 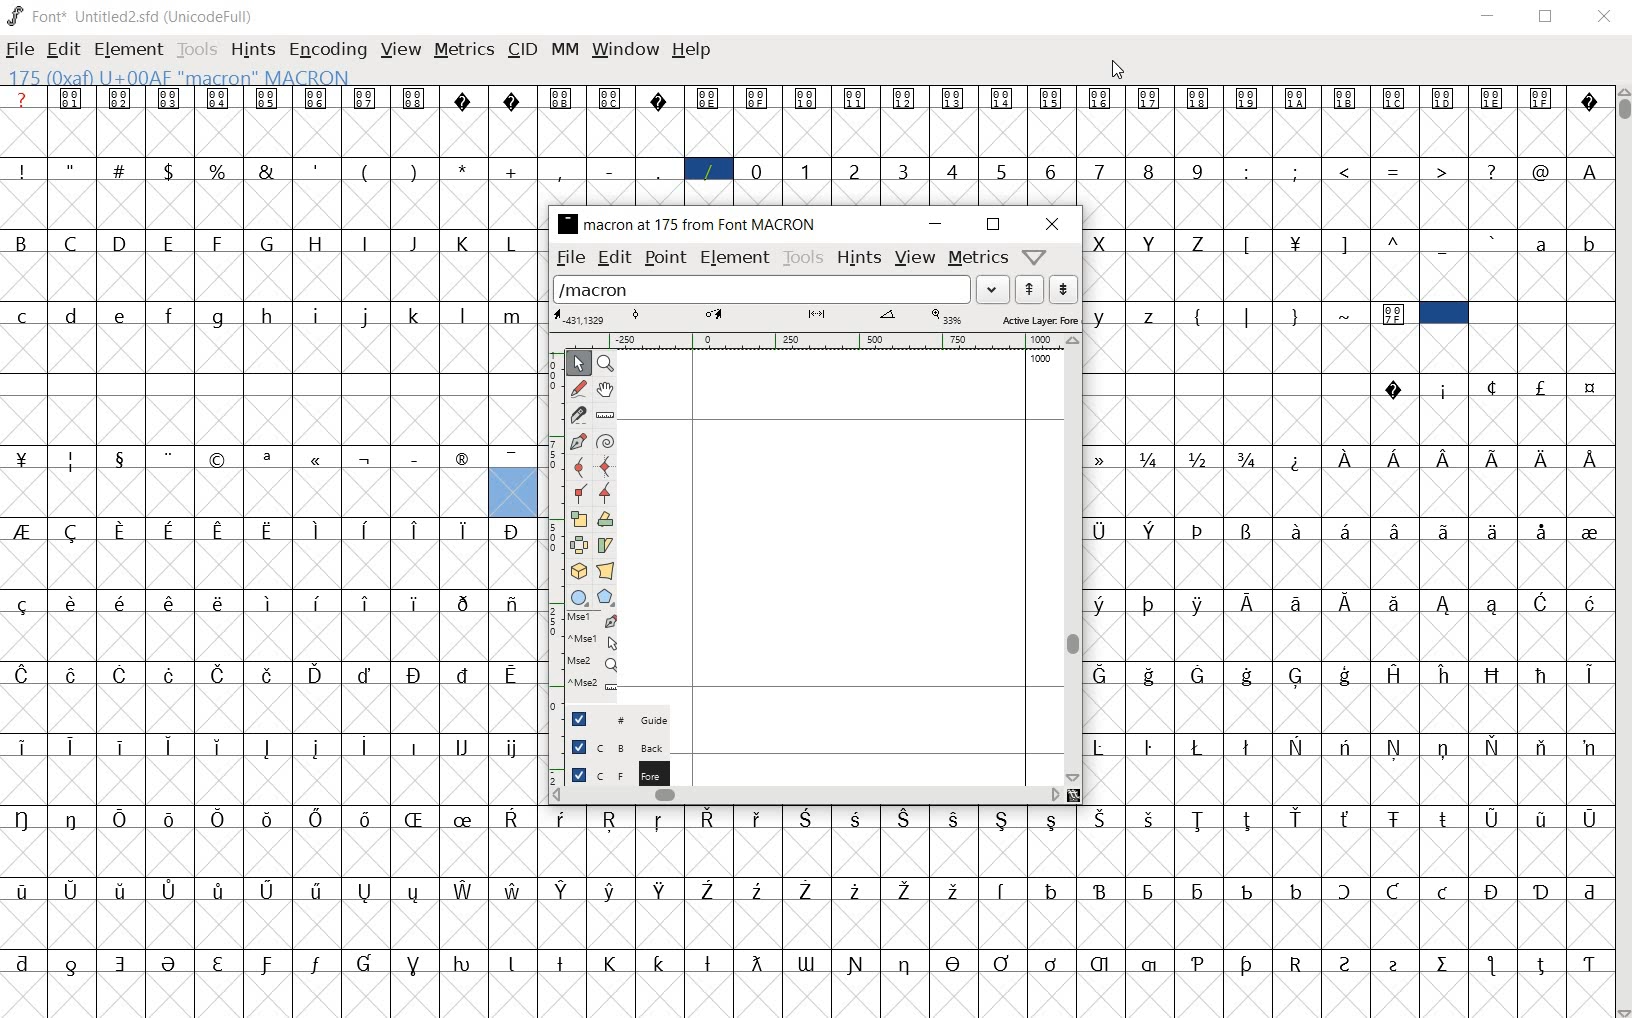 I want to click on Symbol, so click(x=414, y=458).